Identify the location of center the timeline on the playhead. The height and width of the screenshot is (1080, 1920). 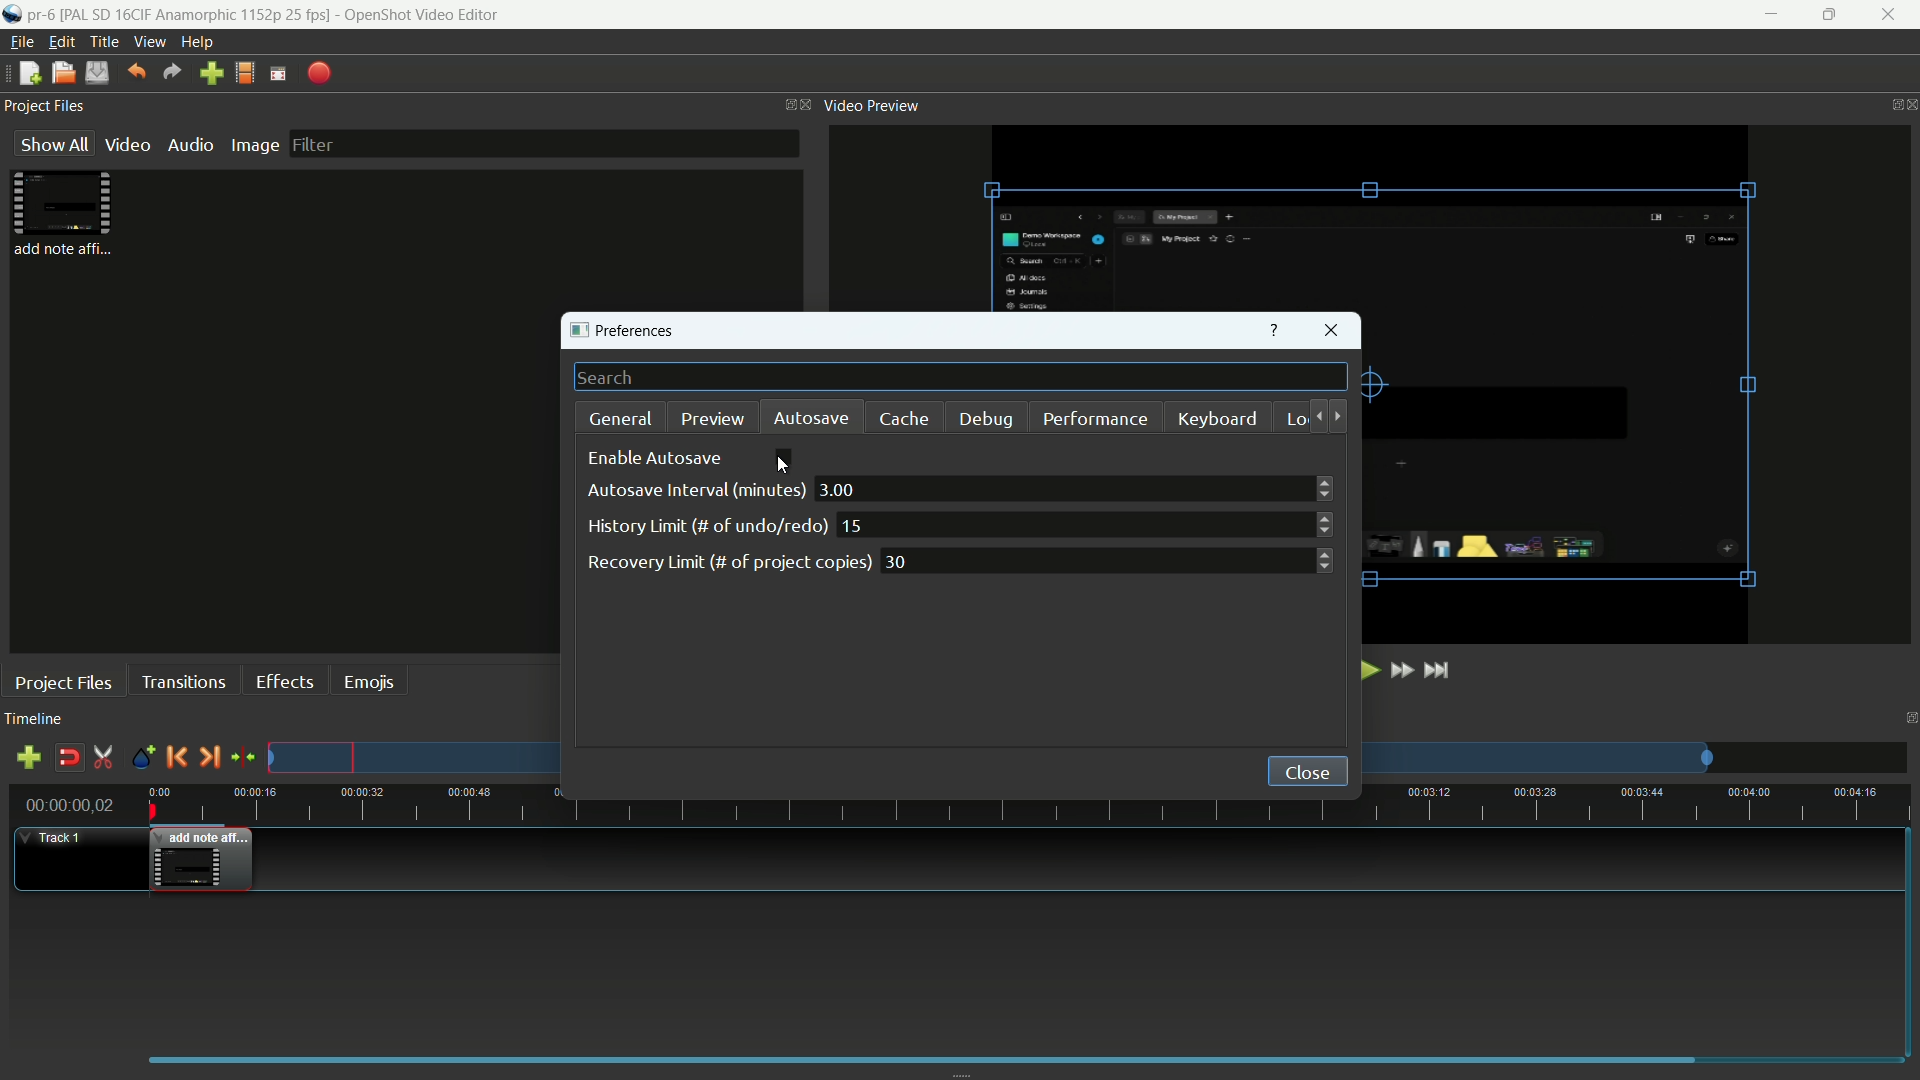
(243, 756).